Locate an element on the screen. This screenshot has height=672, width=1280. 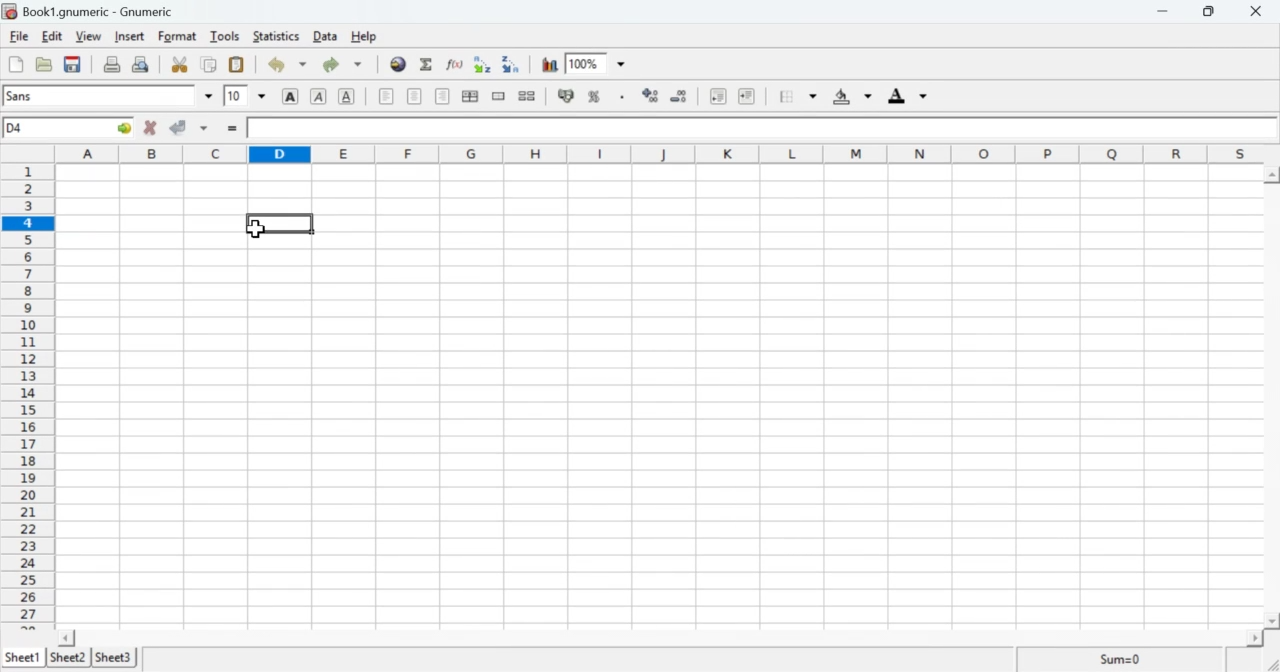
Align right is located at coordinates (416, 98).